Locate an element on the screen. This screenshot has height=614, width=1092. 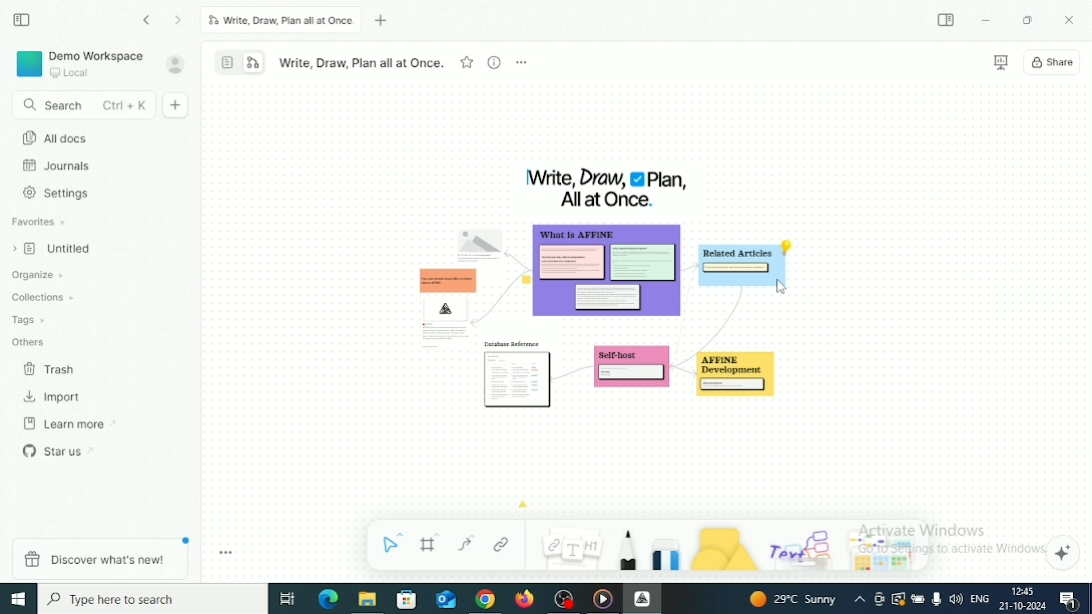
New tab is located at coordinates (384, 21).